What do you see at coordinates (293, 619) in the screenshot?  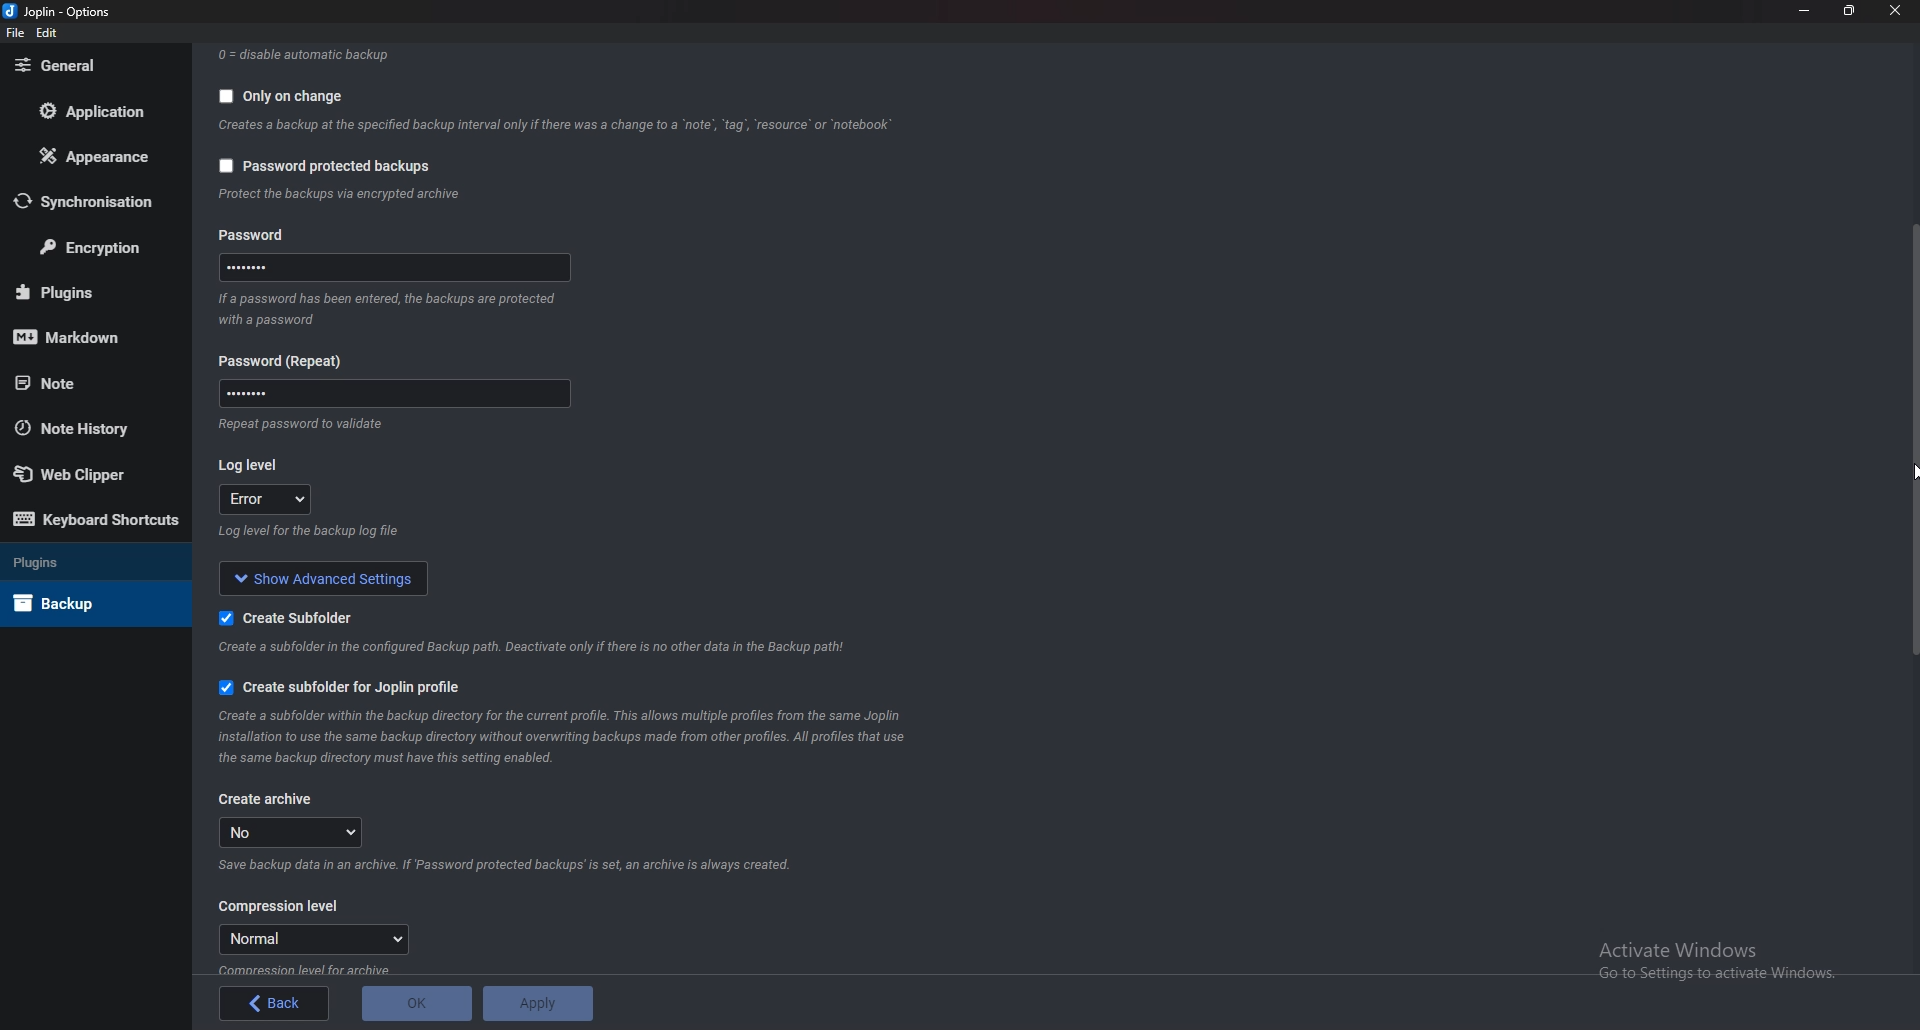 I see `Create sub folder` at bounding box center [293, 619].